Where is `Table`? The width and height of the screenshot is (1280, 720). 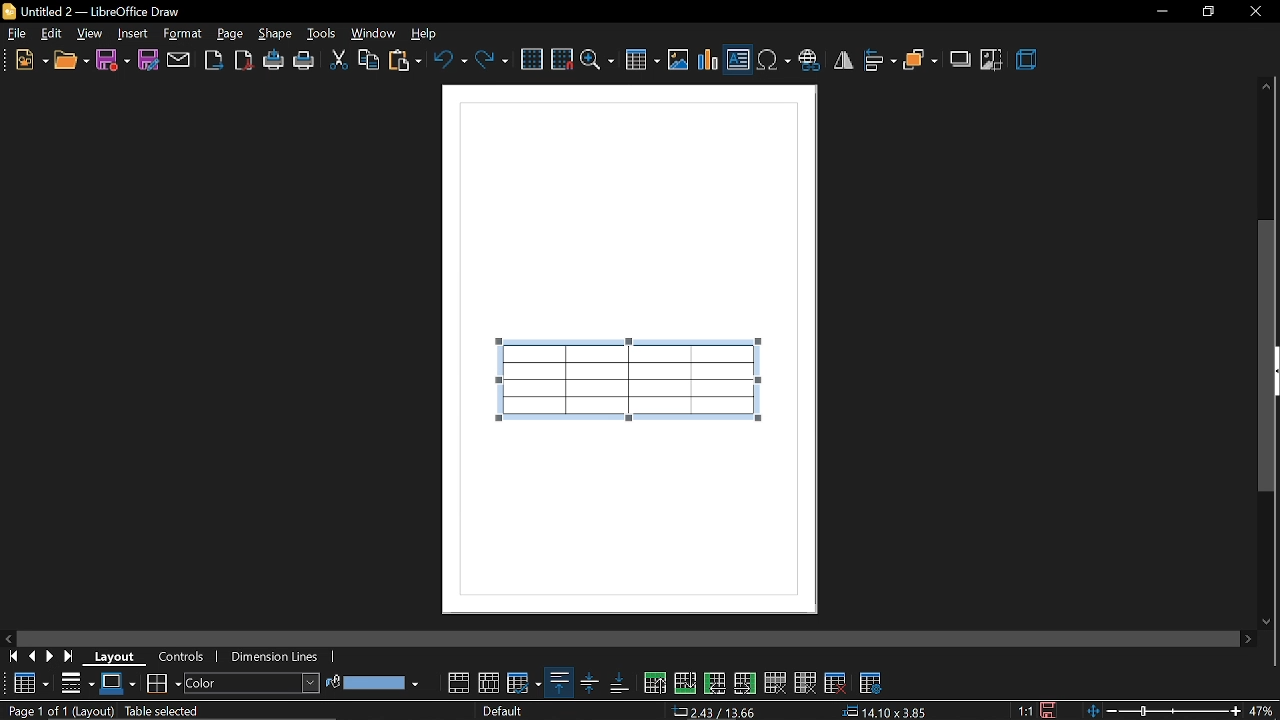 Table is located at coordinates (29, 682).